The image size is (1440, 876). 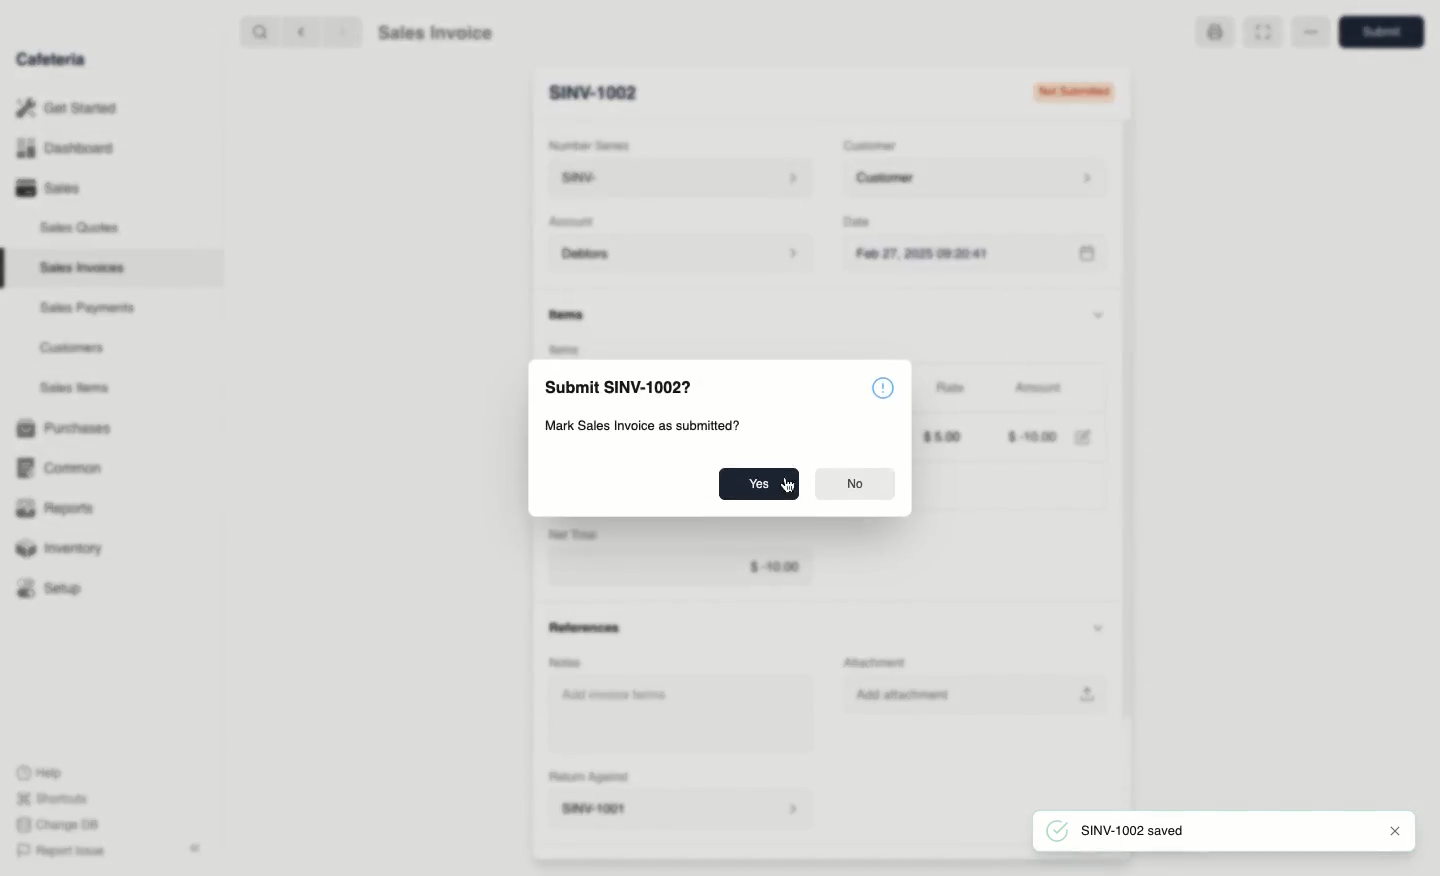 What do you see at coordinates (1262, 33) in the screenshot?
I see `Full width` at bounding box center [1262, 33].